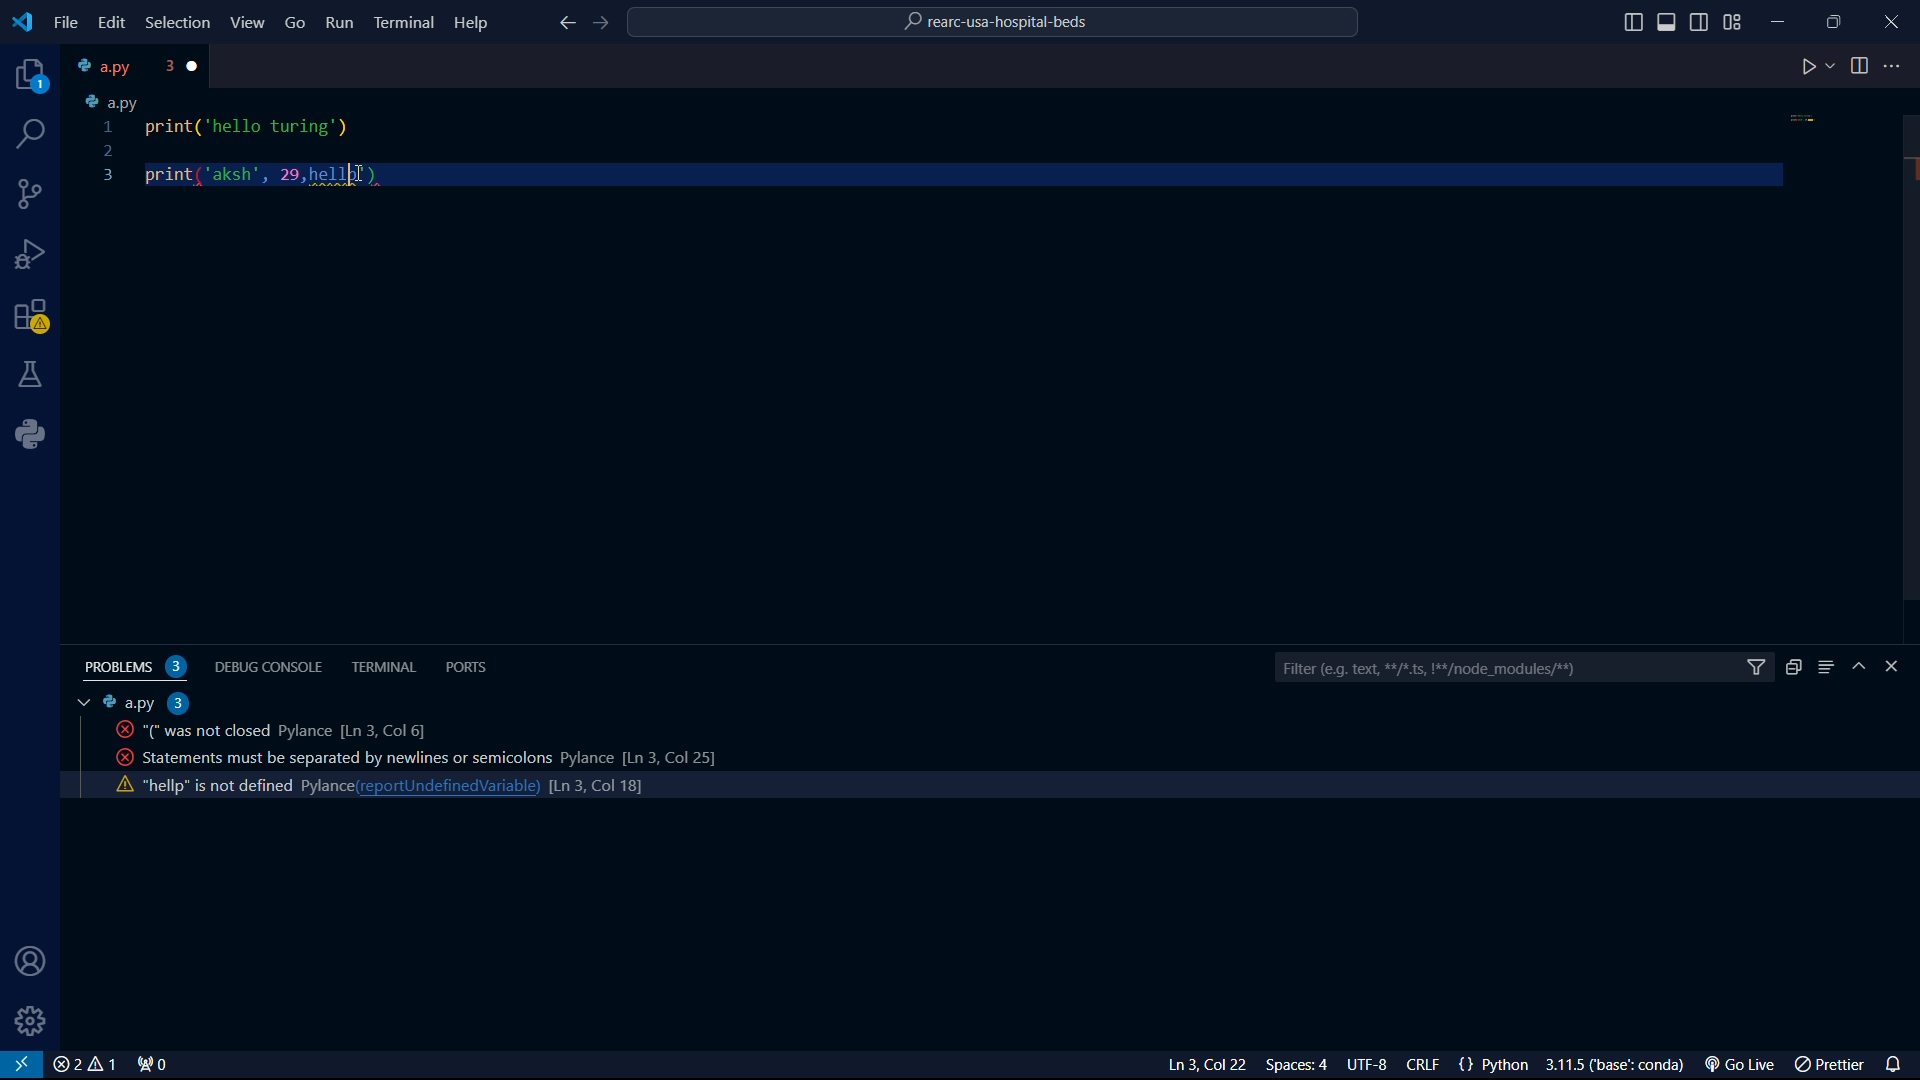 Image resolution: width=1920 pixels, height=1080 pixels. Describe the element at coordinates (78, 703) in the screenshot. I see `tab` at that location.